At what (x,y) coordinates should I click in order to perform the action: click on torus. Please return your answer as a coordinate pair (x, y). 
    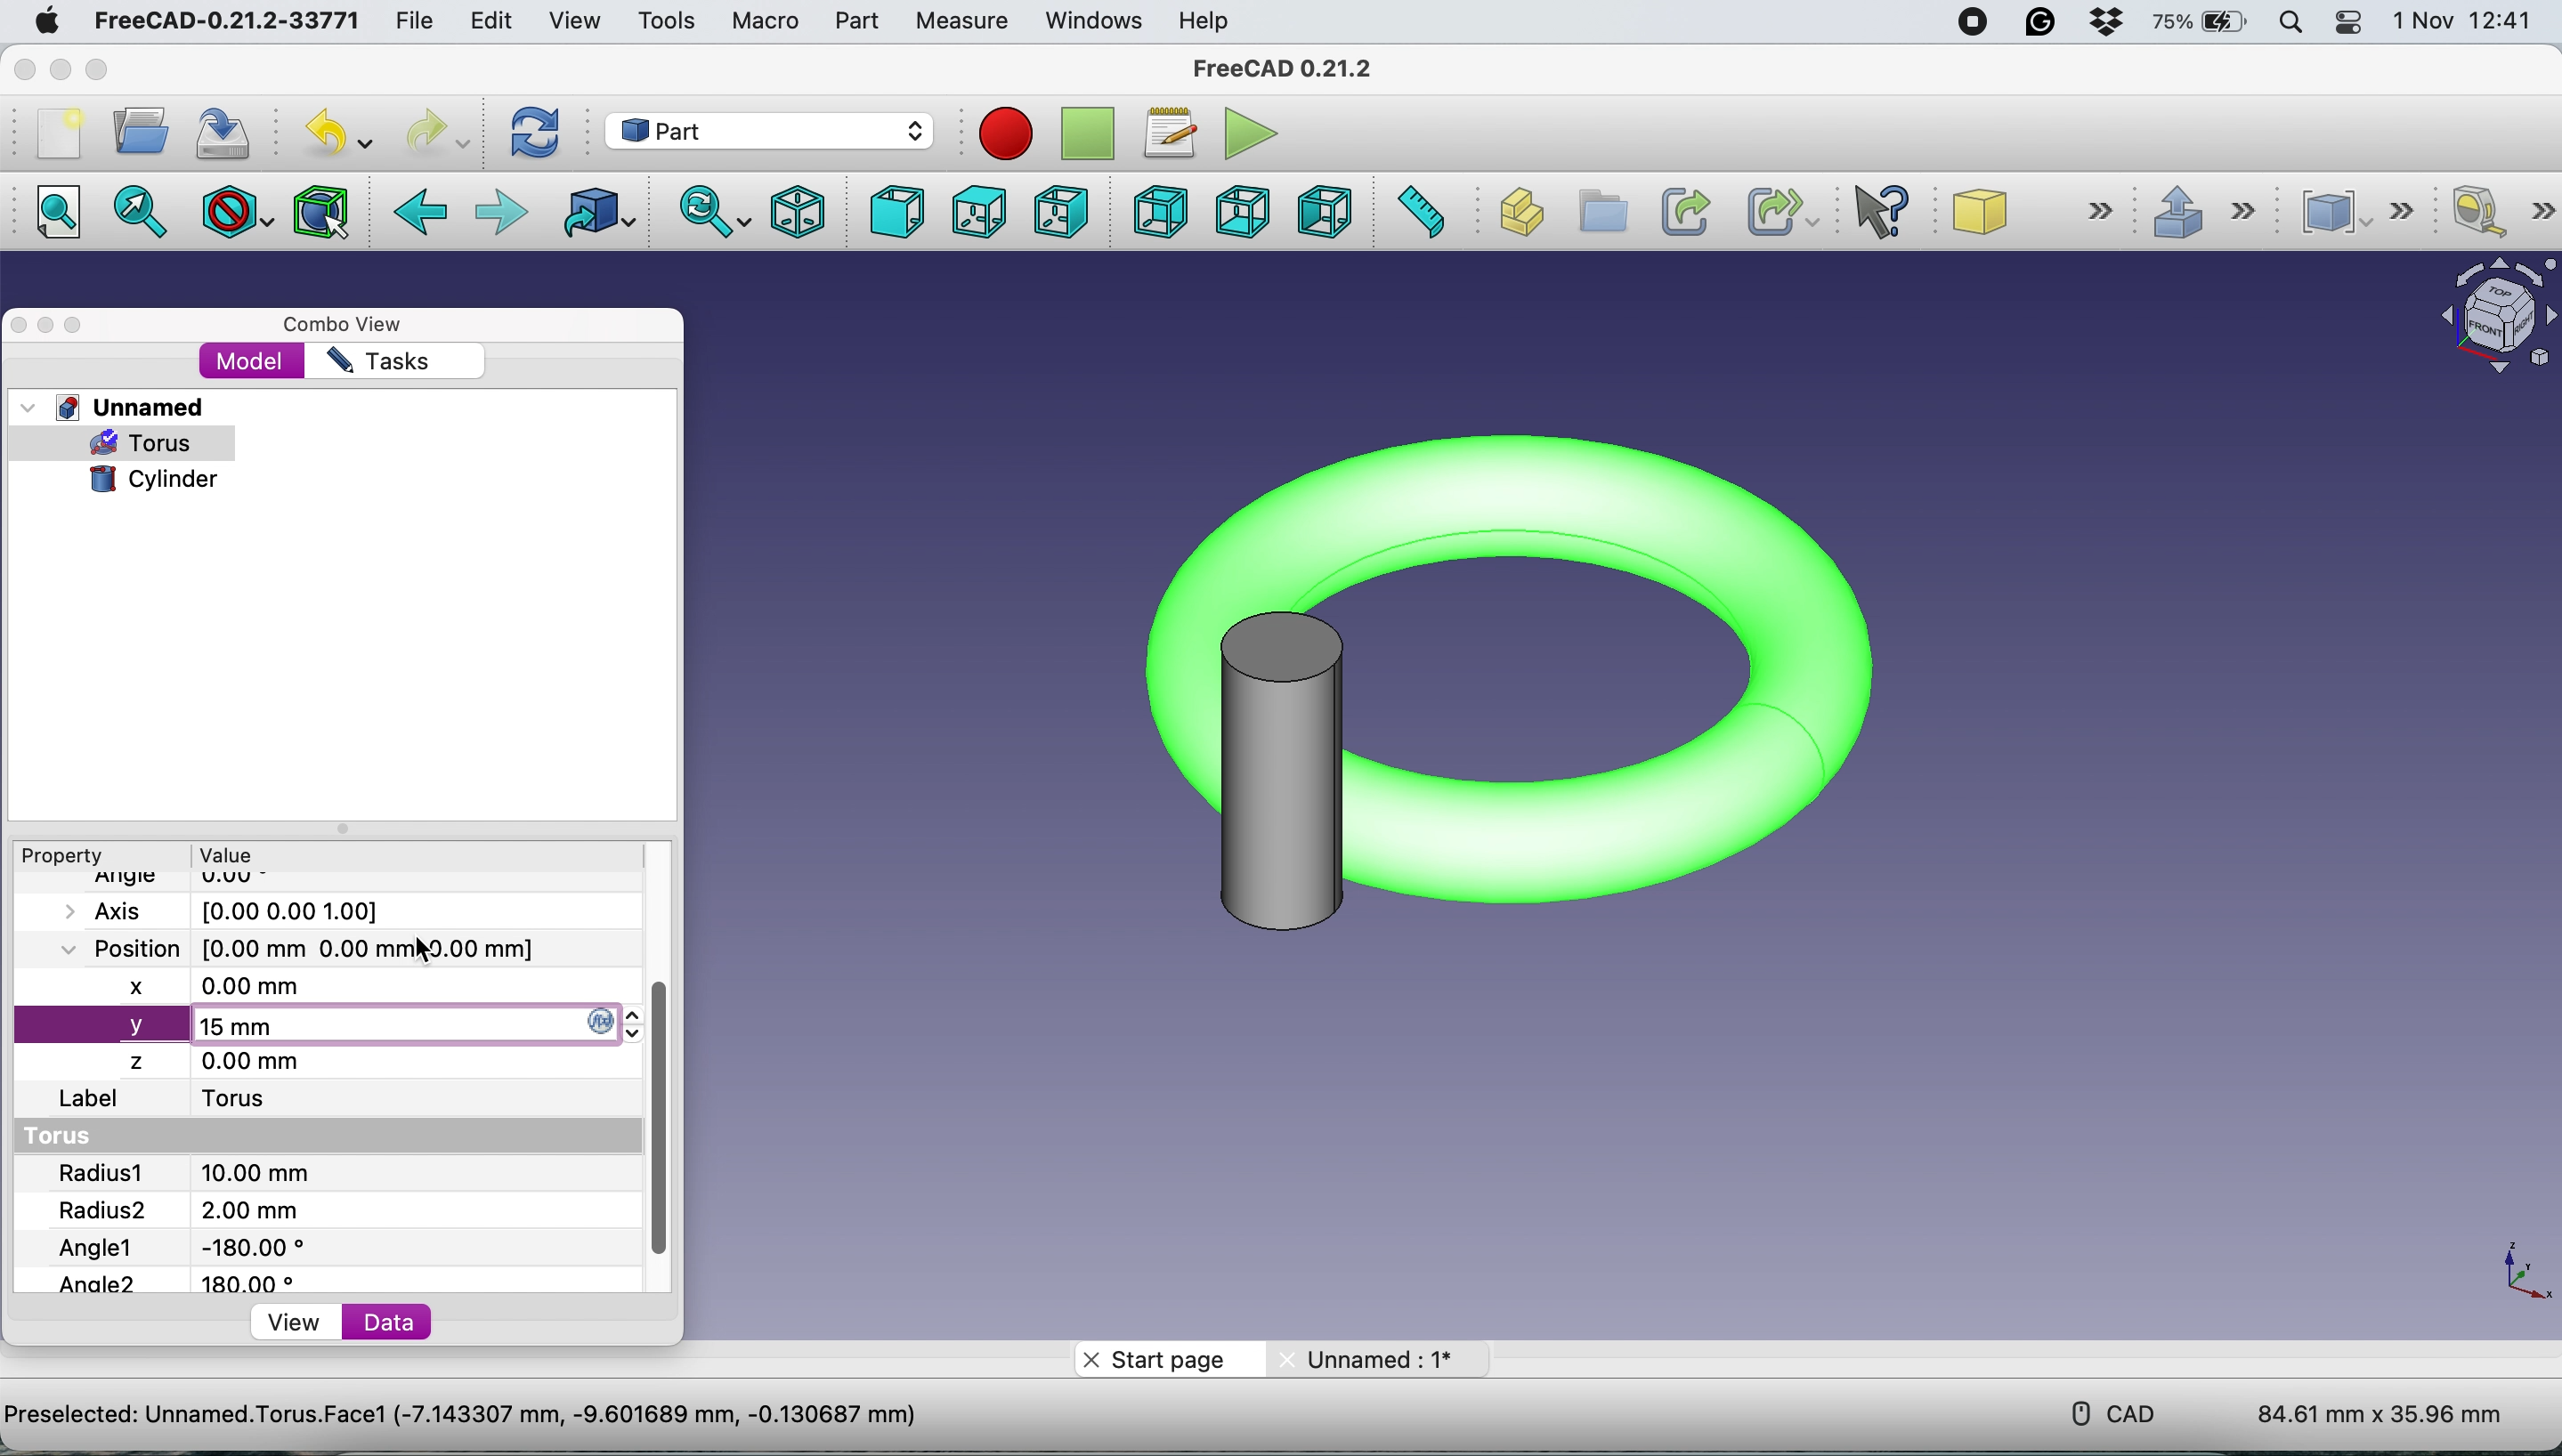
    Looking at the image, I should click on (156, 444).